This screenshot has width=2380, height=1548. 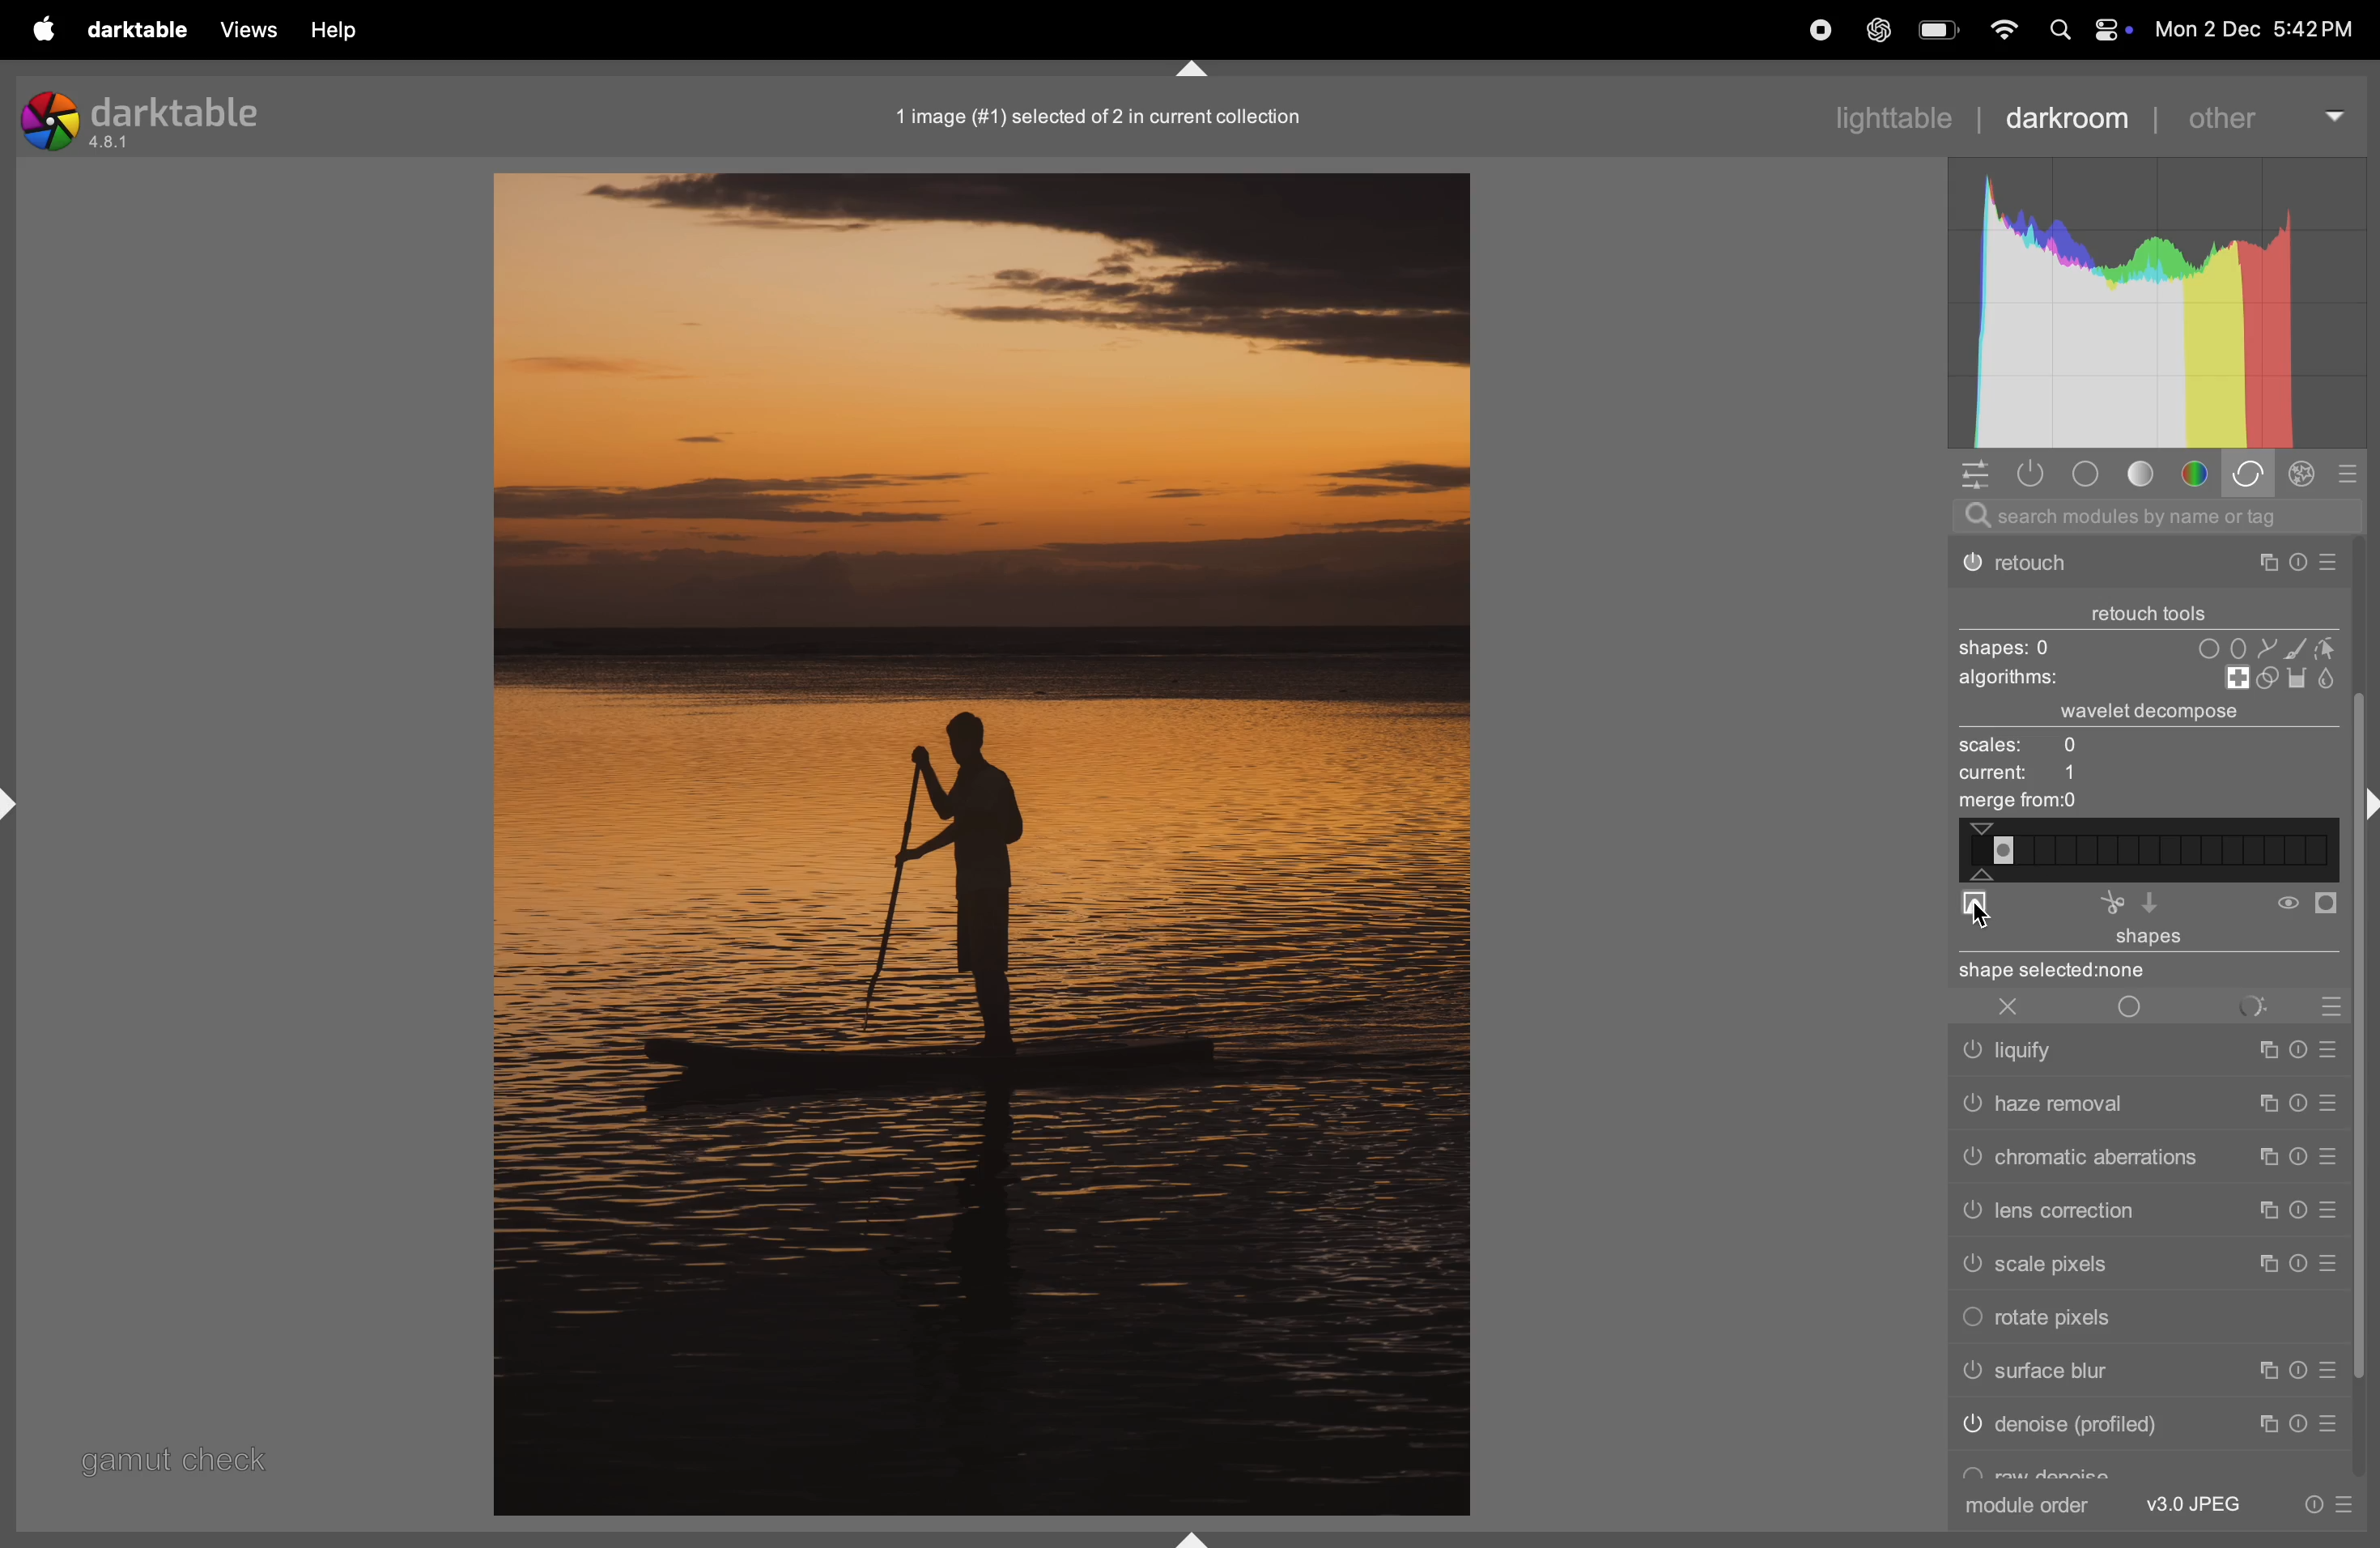 What do you see at coordinates (1884, 117) in the screenshot?
I see `lighttable` at bounding box center [1884, 117].